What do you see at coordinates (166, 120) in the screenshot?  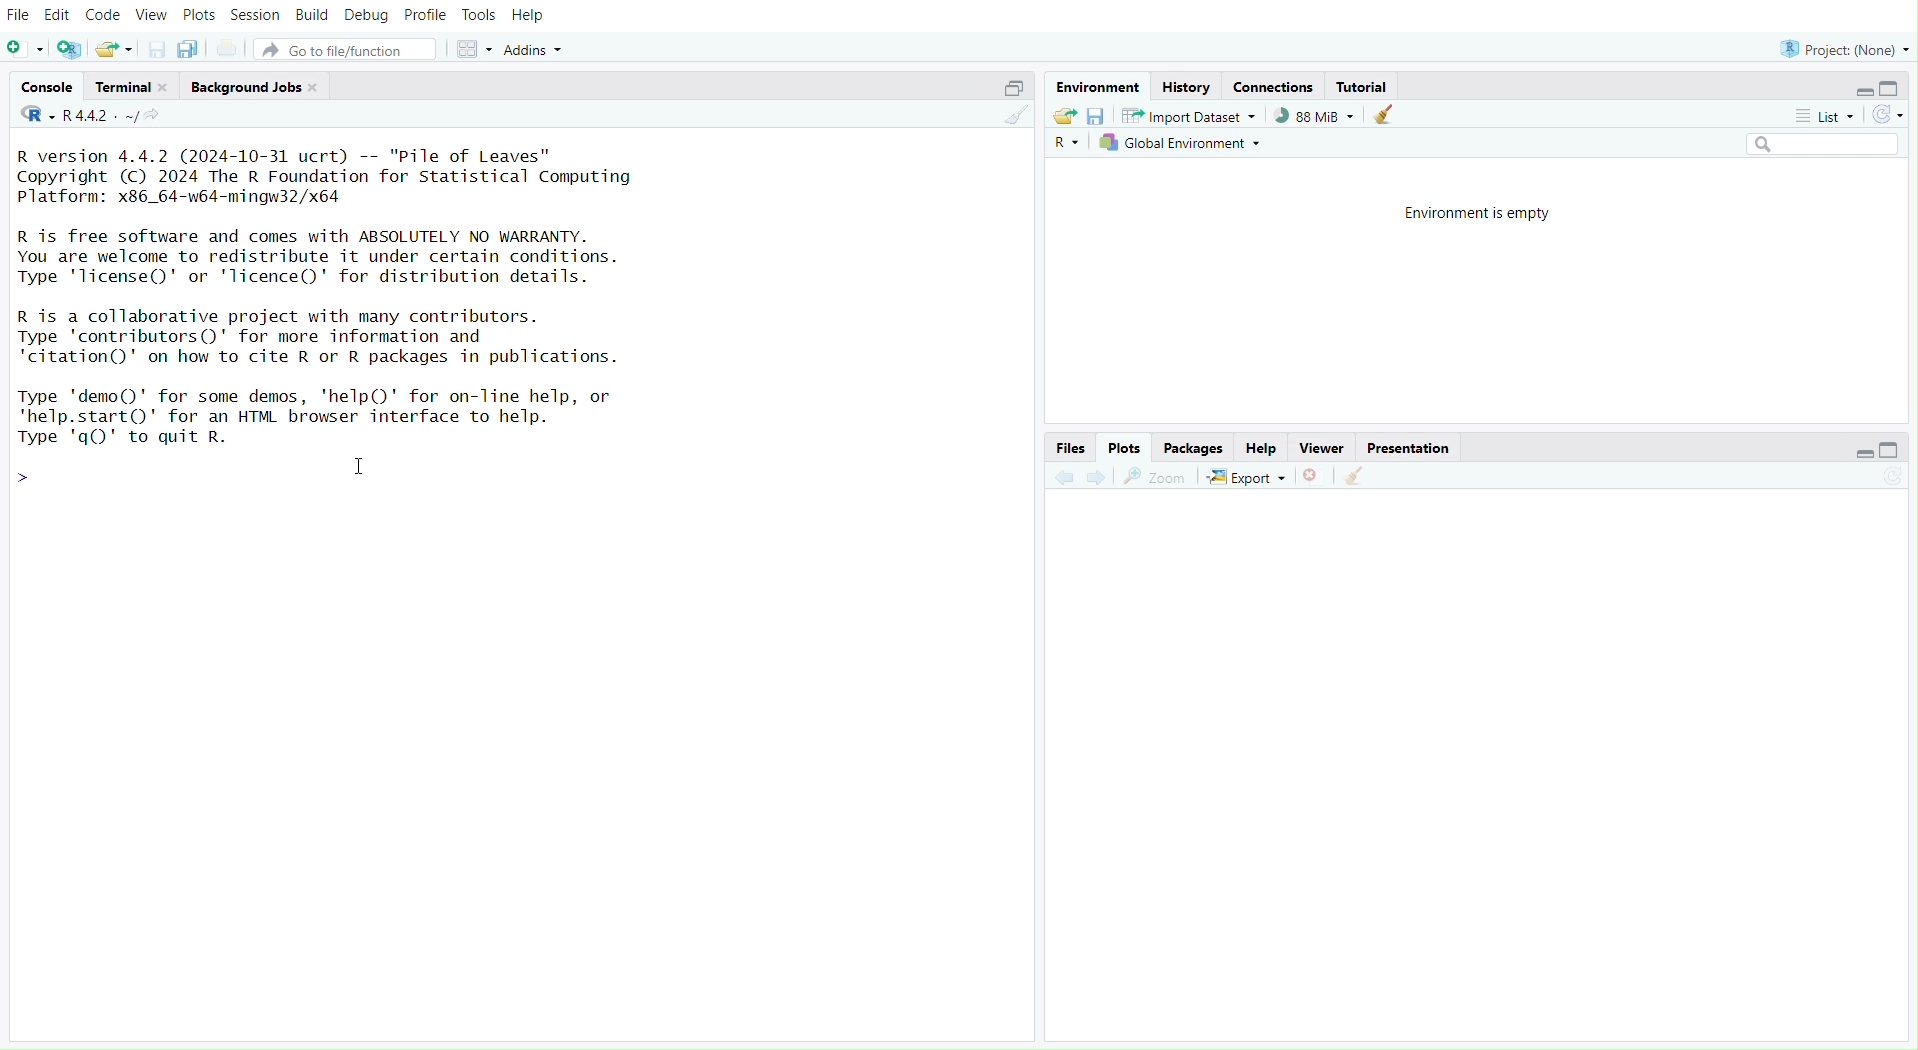 I see `View the current working directory` at bounding box center [166, 120].